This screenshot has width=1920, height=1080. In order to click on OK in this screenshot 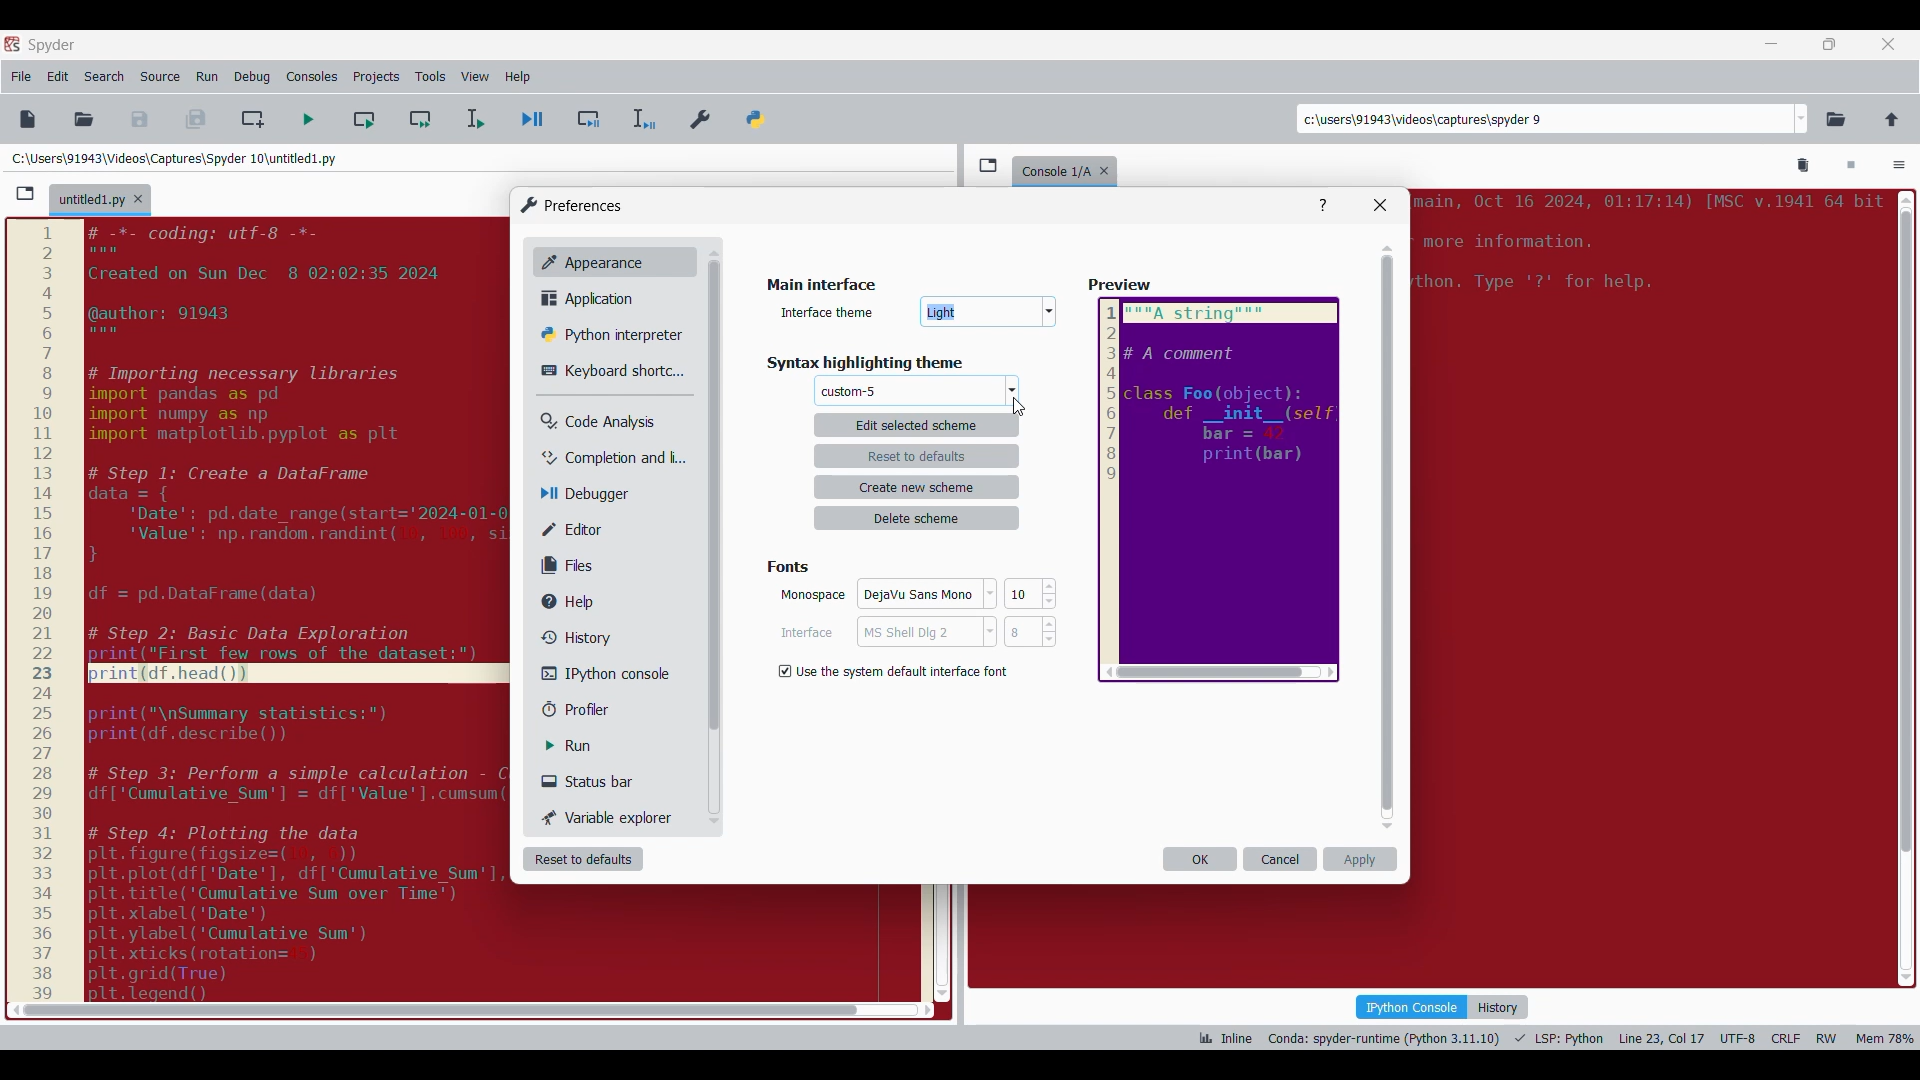, I will do `click(918, 597)`.